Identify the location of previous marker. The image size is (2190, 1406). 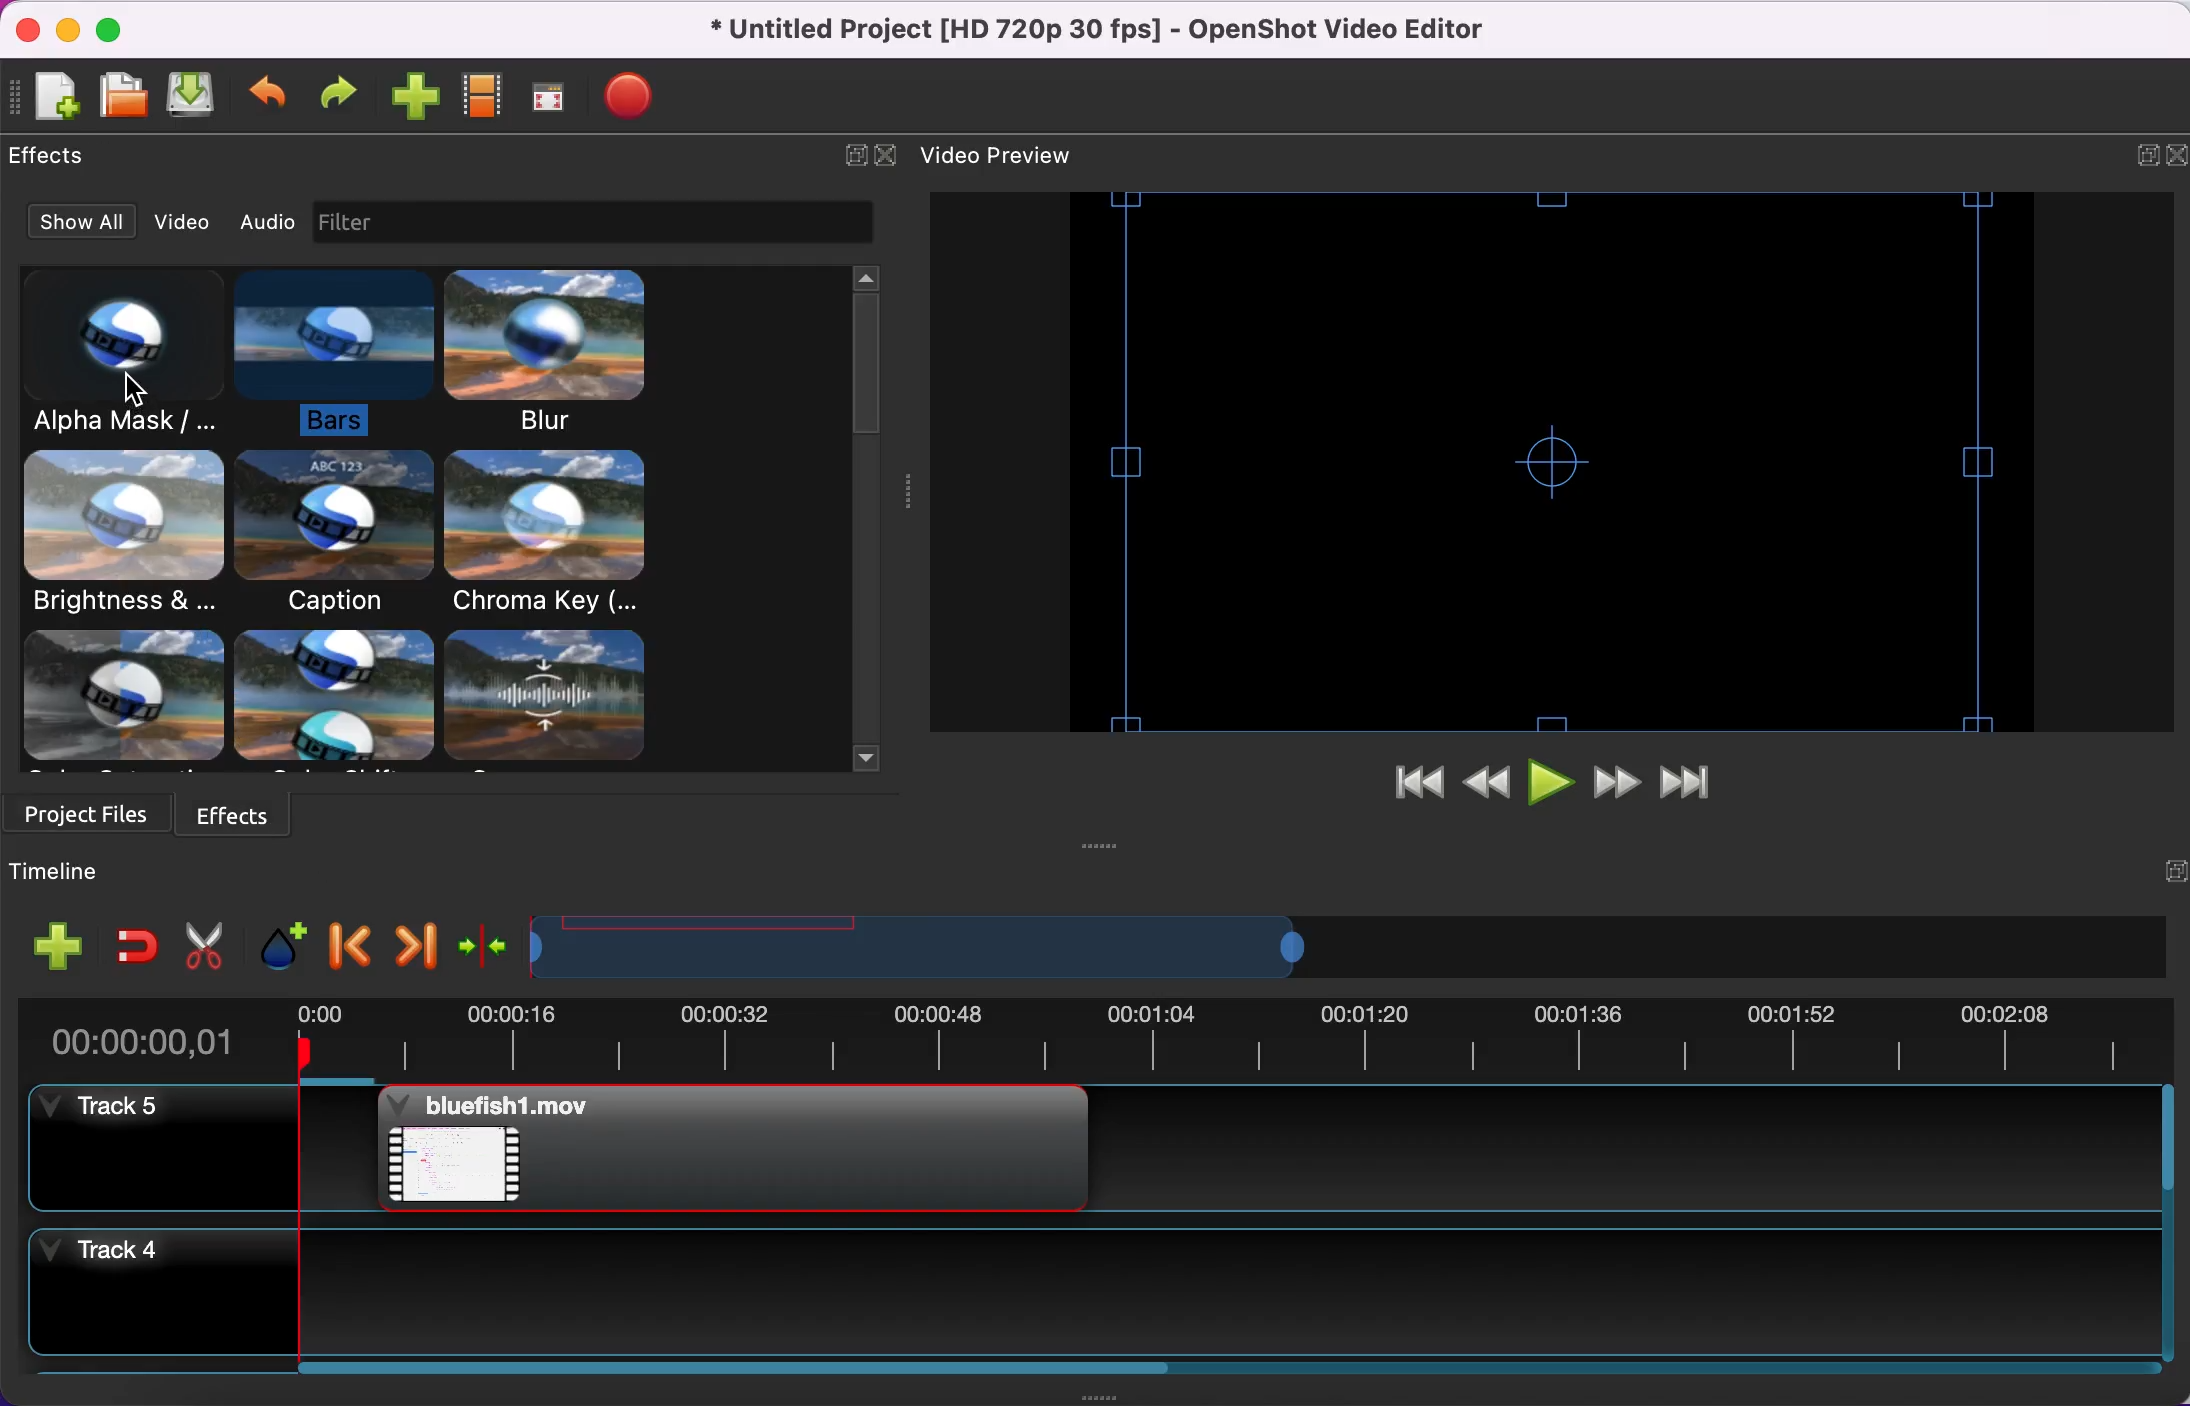
(348, 944).